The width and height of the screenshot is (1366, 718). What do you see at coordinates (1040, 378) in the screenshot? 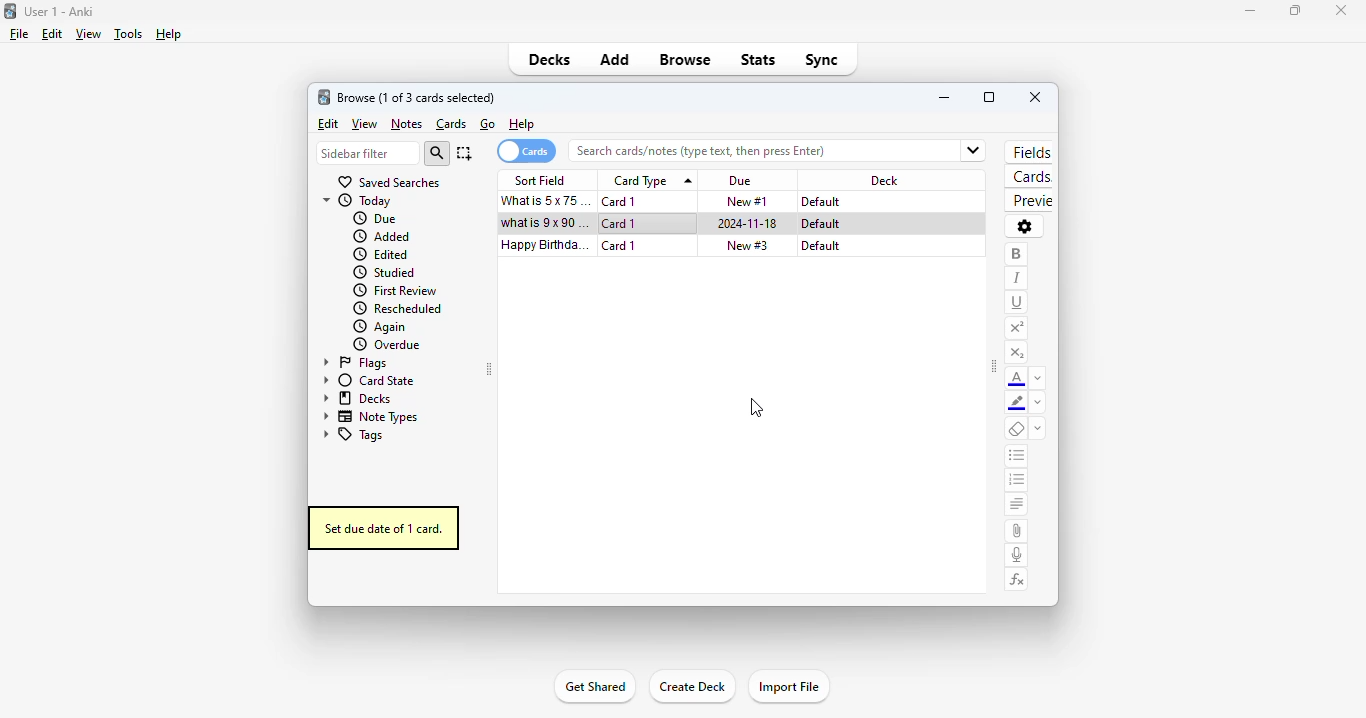
I see `change color` at bounding box center [1040, 378].